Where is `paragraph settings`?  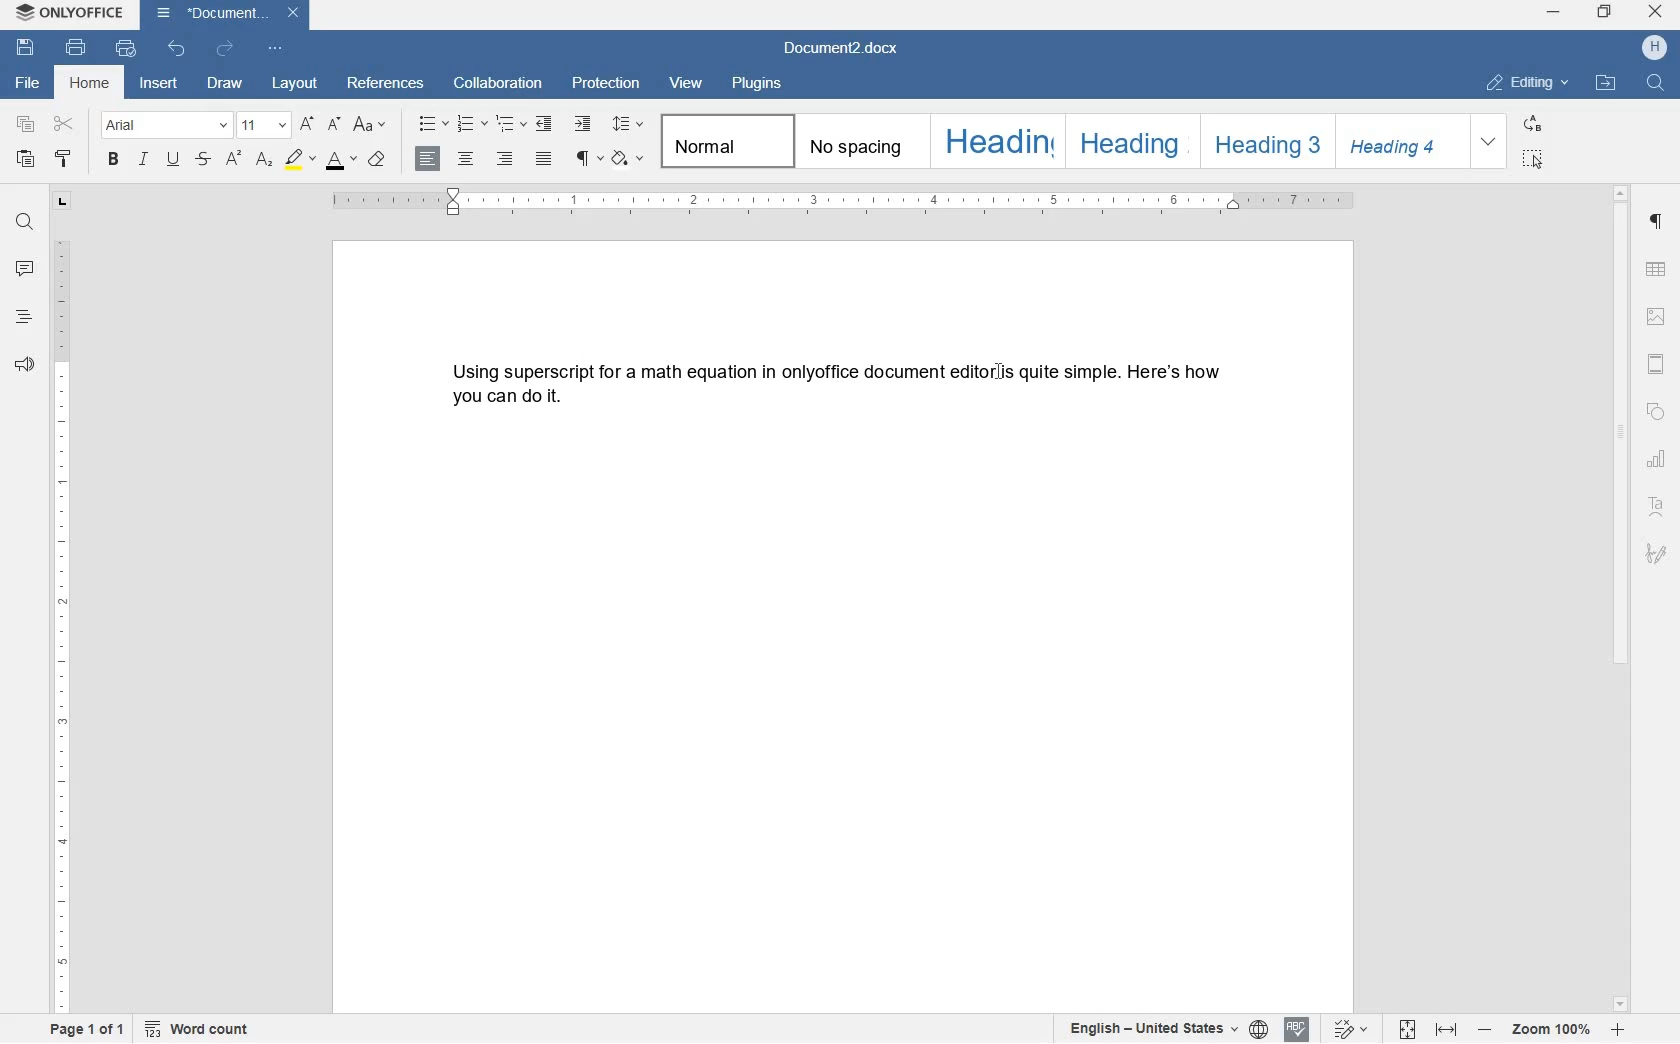 paragraph settings is located at coordinates (1657, 223).